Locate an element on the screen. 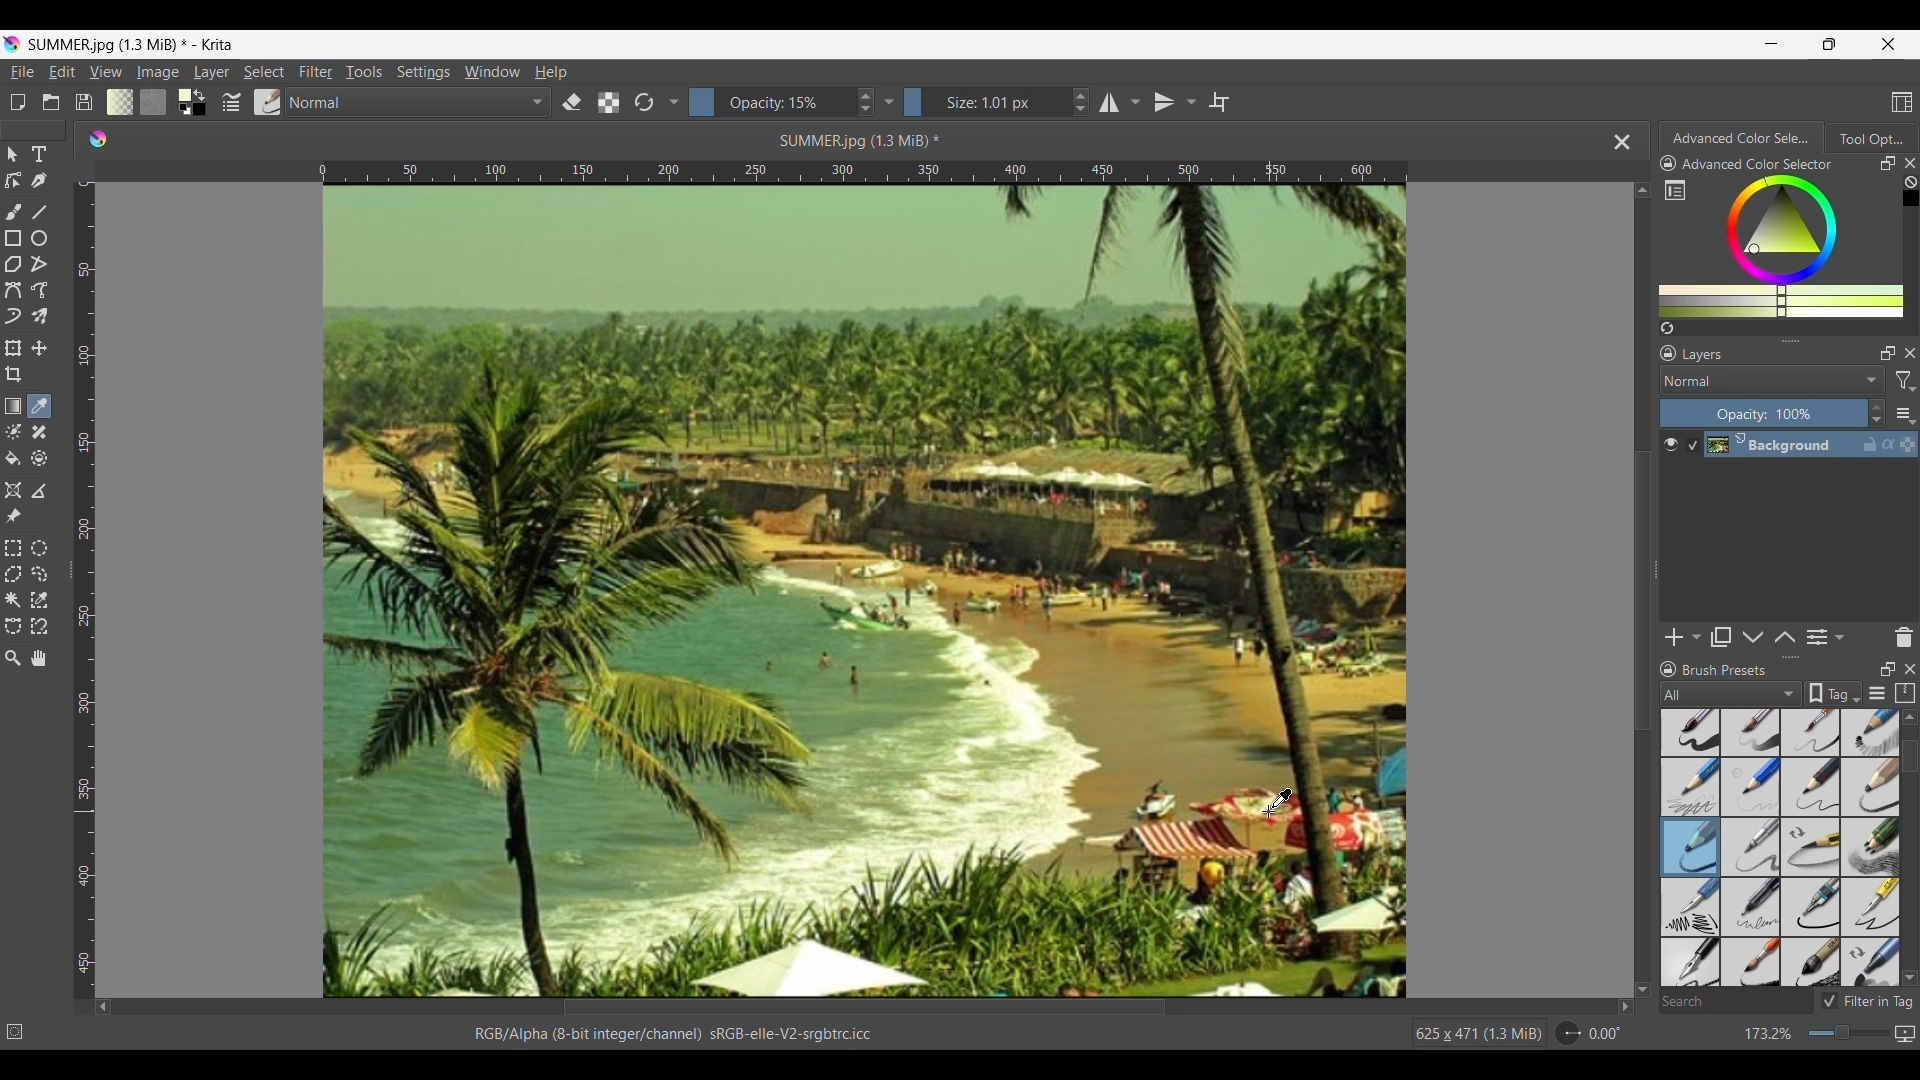 The image size is (1920, 1080). Calligraphy is located at coordinates (41, 181).